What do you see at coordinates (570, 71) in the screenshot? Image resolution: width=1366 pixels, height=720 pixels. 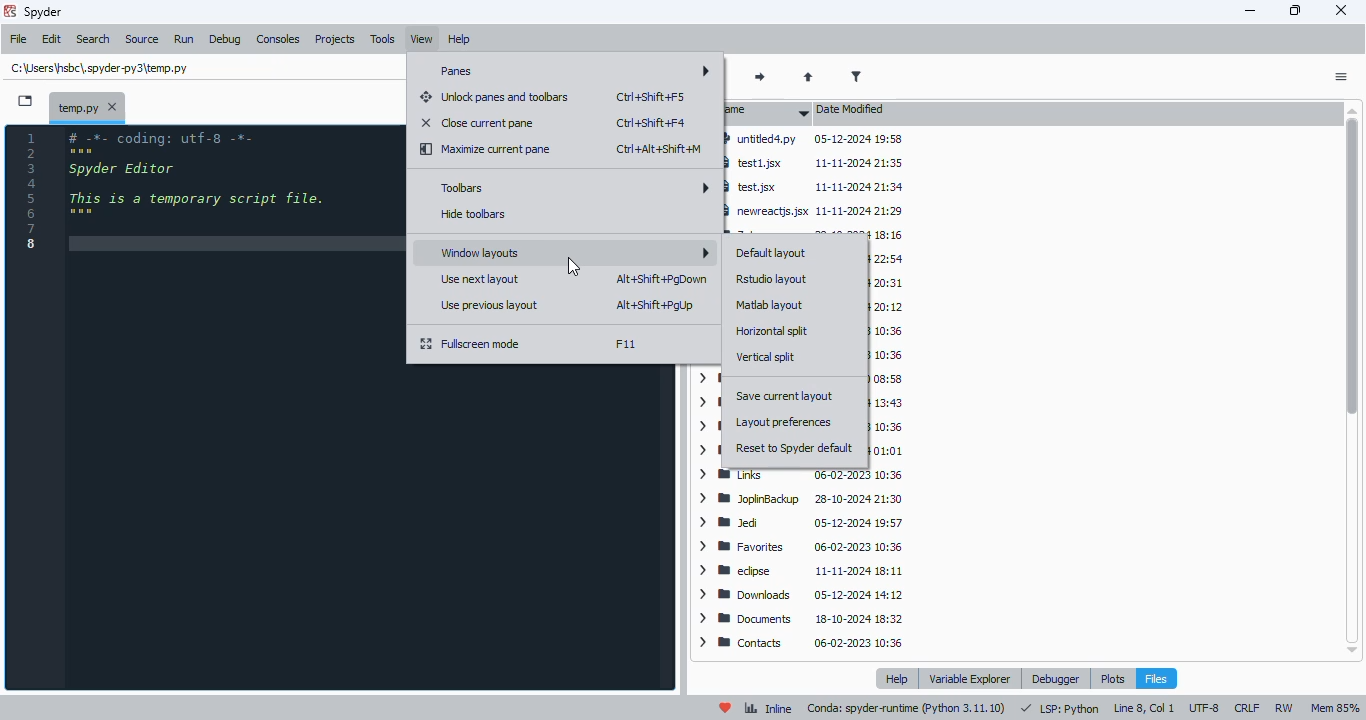 I see `panes` at bounding box center [570, 71].